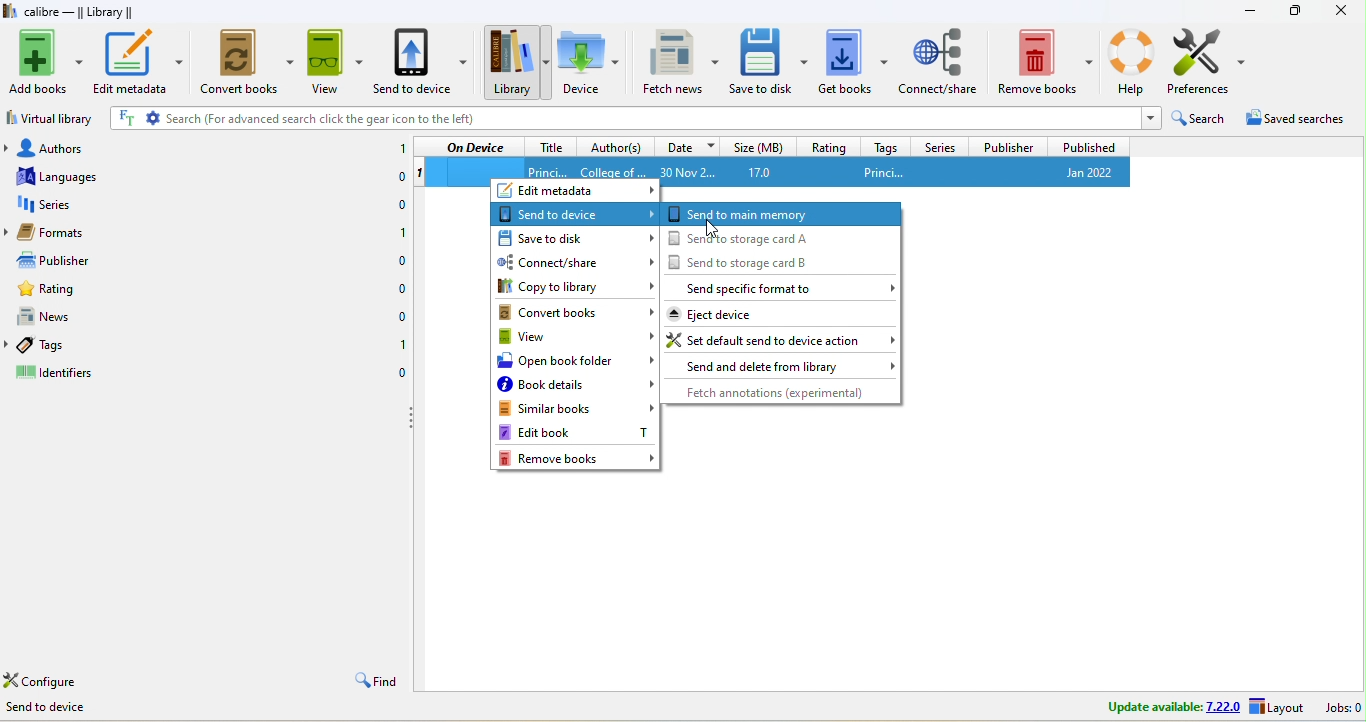  Describe the element at coordinates (782, 394) in the screenshot. I see `fetch annotations` at that location.